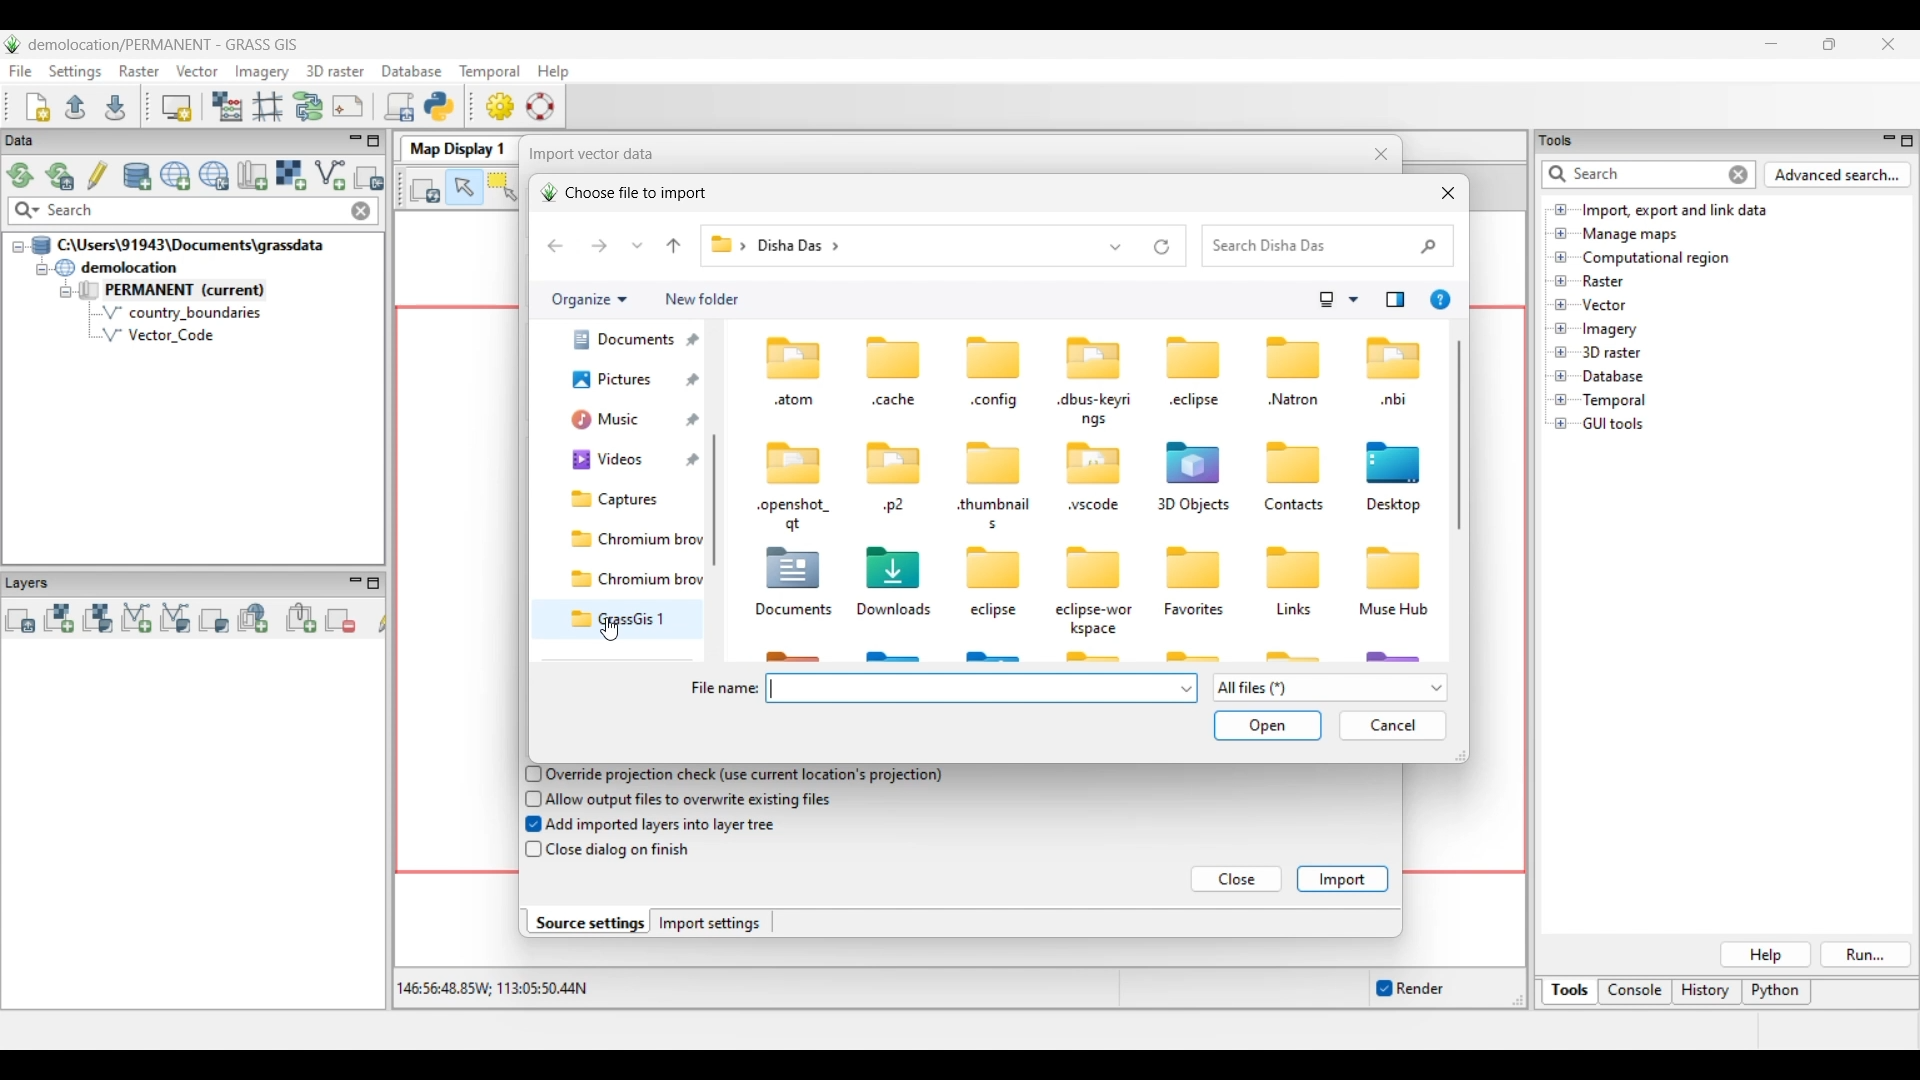 The image size is (1920, 1080). What do you see at coordinates (182, 312) in the screenshot?
I see `country_boundaries` at bounding box center [182, 312].